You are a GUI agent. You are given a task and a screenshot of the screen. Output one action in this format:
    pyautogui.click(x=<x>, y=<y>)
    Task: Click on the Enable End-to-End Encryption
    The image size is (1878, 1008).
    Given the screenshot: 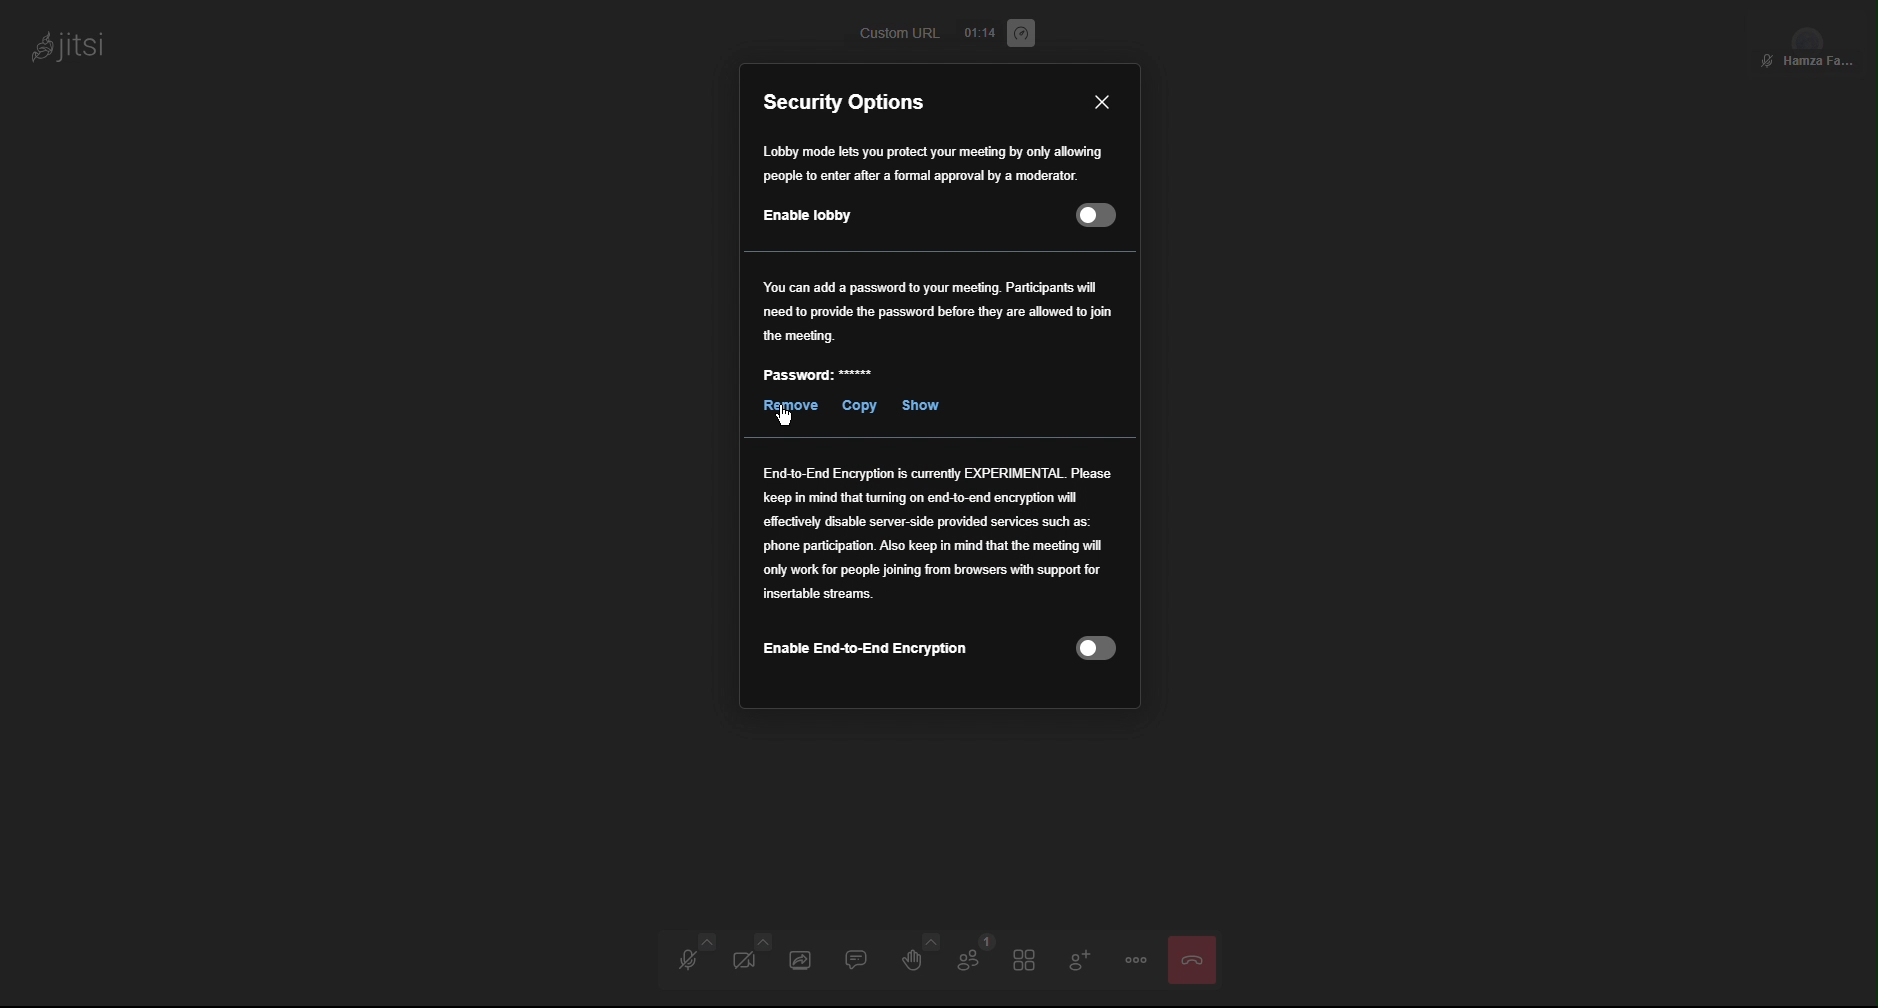 What is the action you would take?
    pyautogui.click(x=939, y=649)
    